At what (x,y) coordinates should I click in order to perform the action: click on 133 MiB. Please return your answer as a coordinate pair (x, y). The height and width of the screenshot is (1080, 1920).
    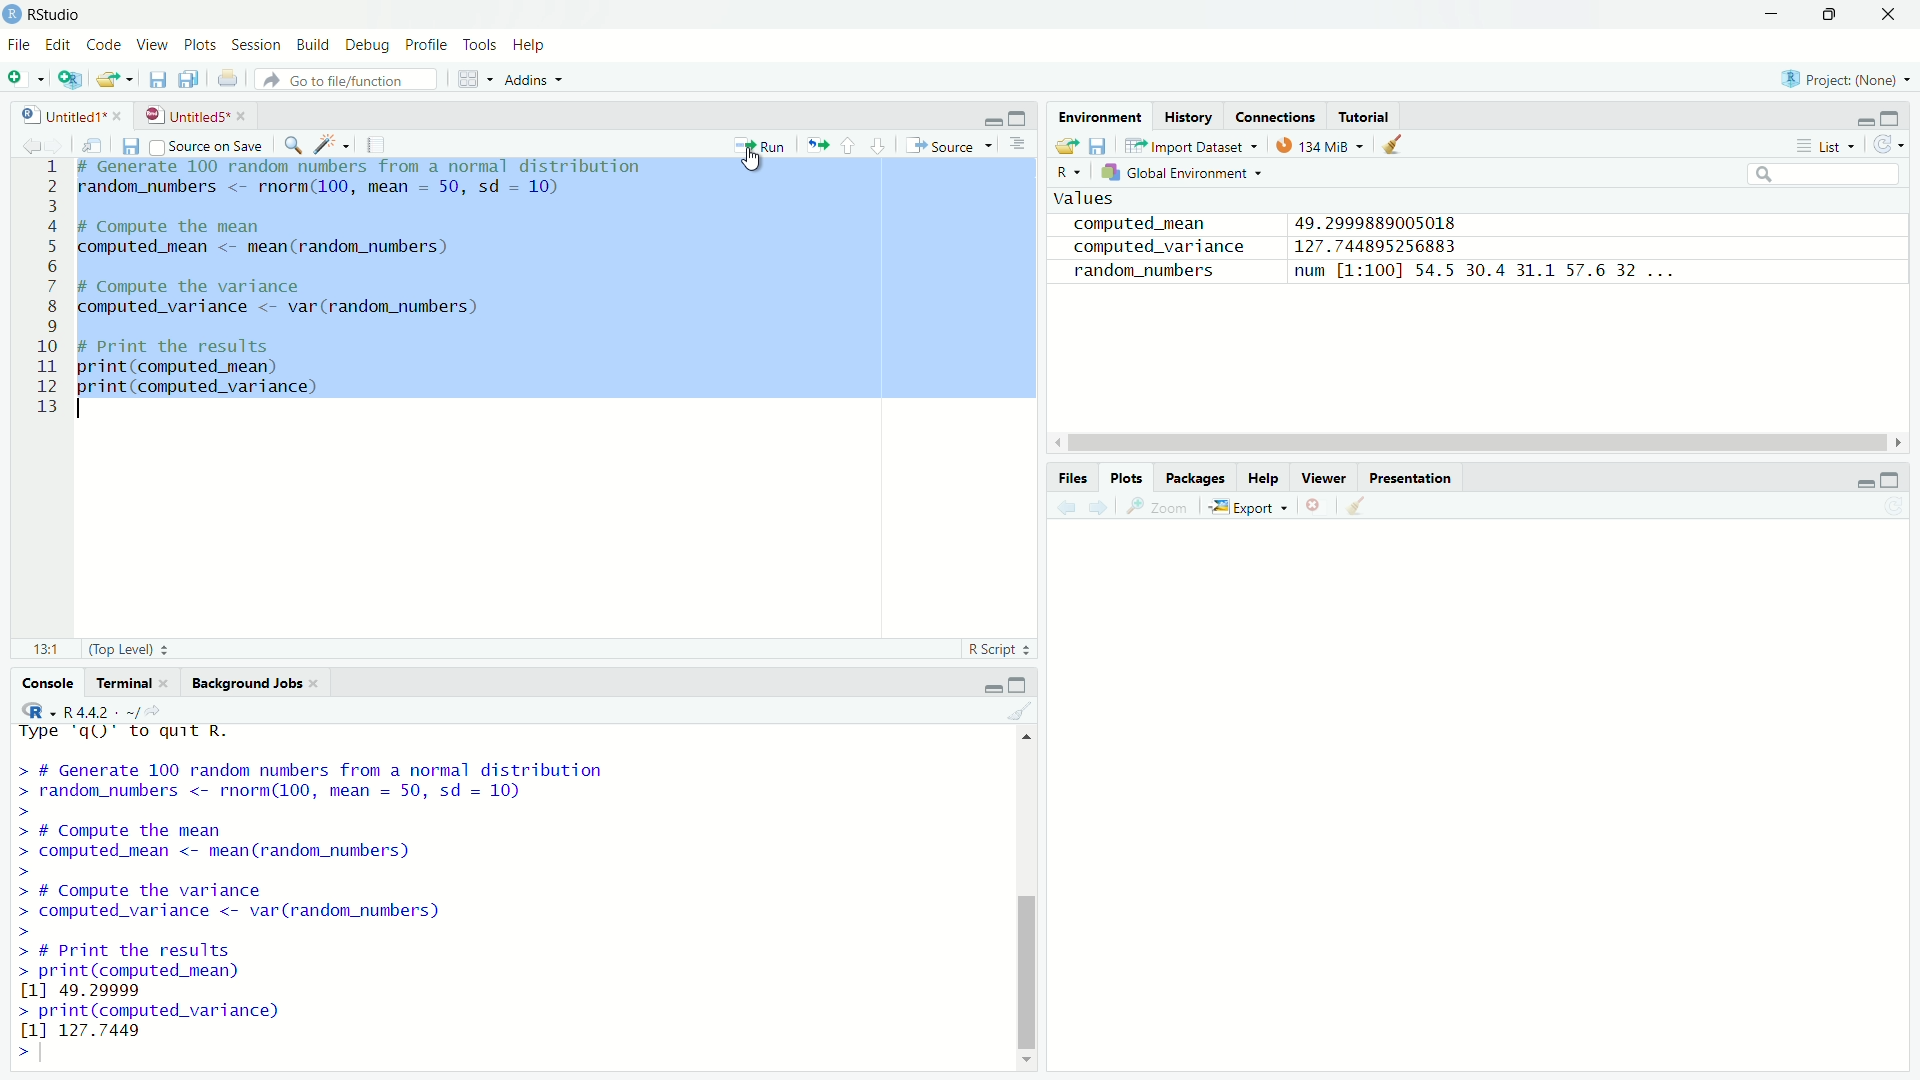
    Looking at the image, I should click on (1317, 144).